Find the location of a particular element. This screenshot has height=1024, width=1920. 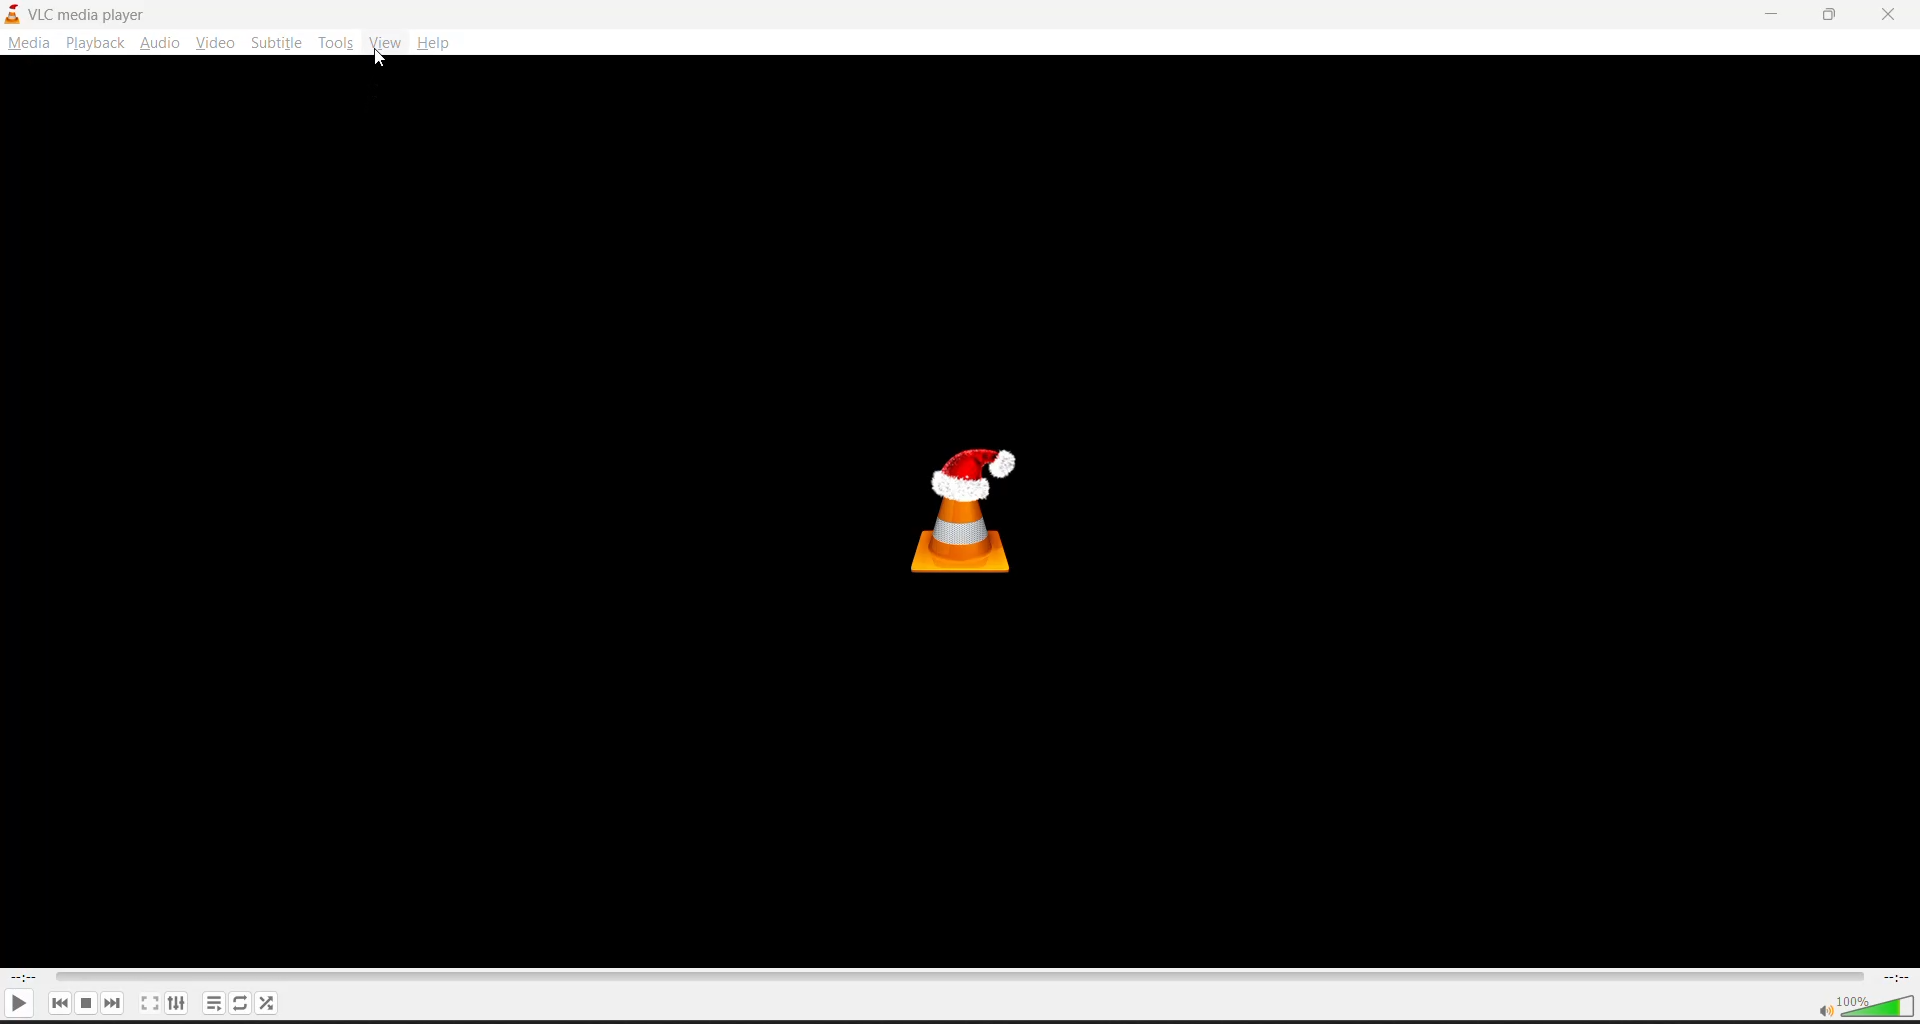

close is located at coordinates (1889, 16).